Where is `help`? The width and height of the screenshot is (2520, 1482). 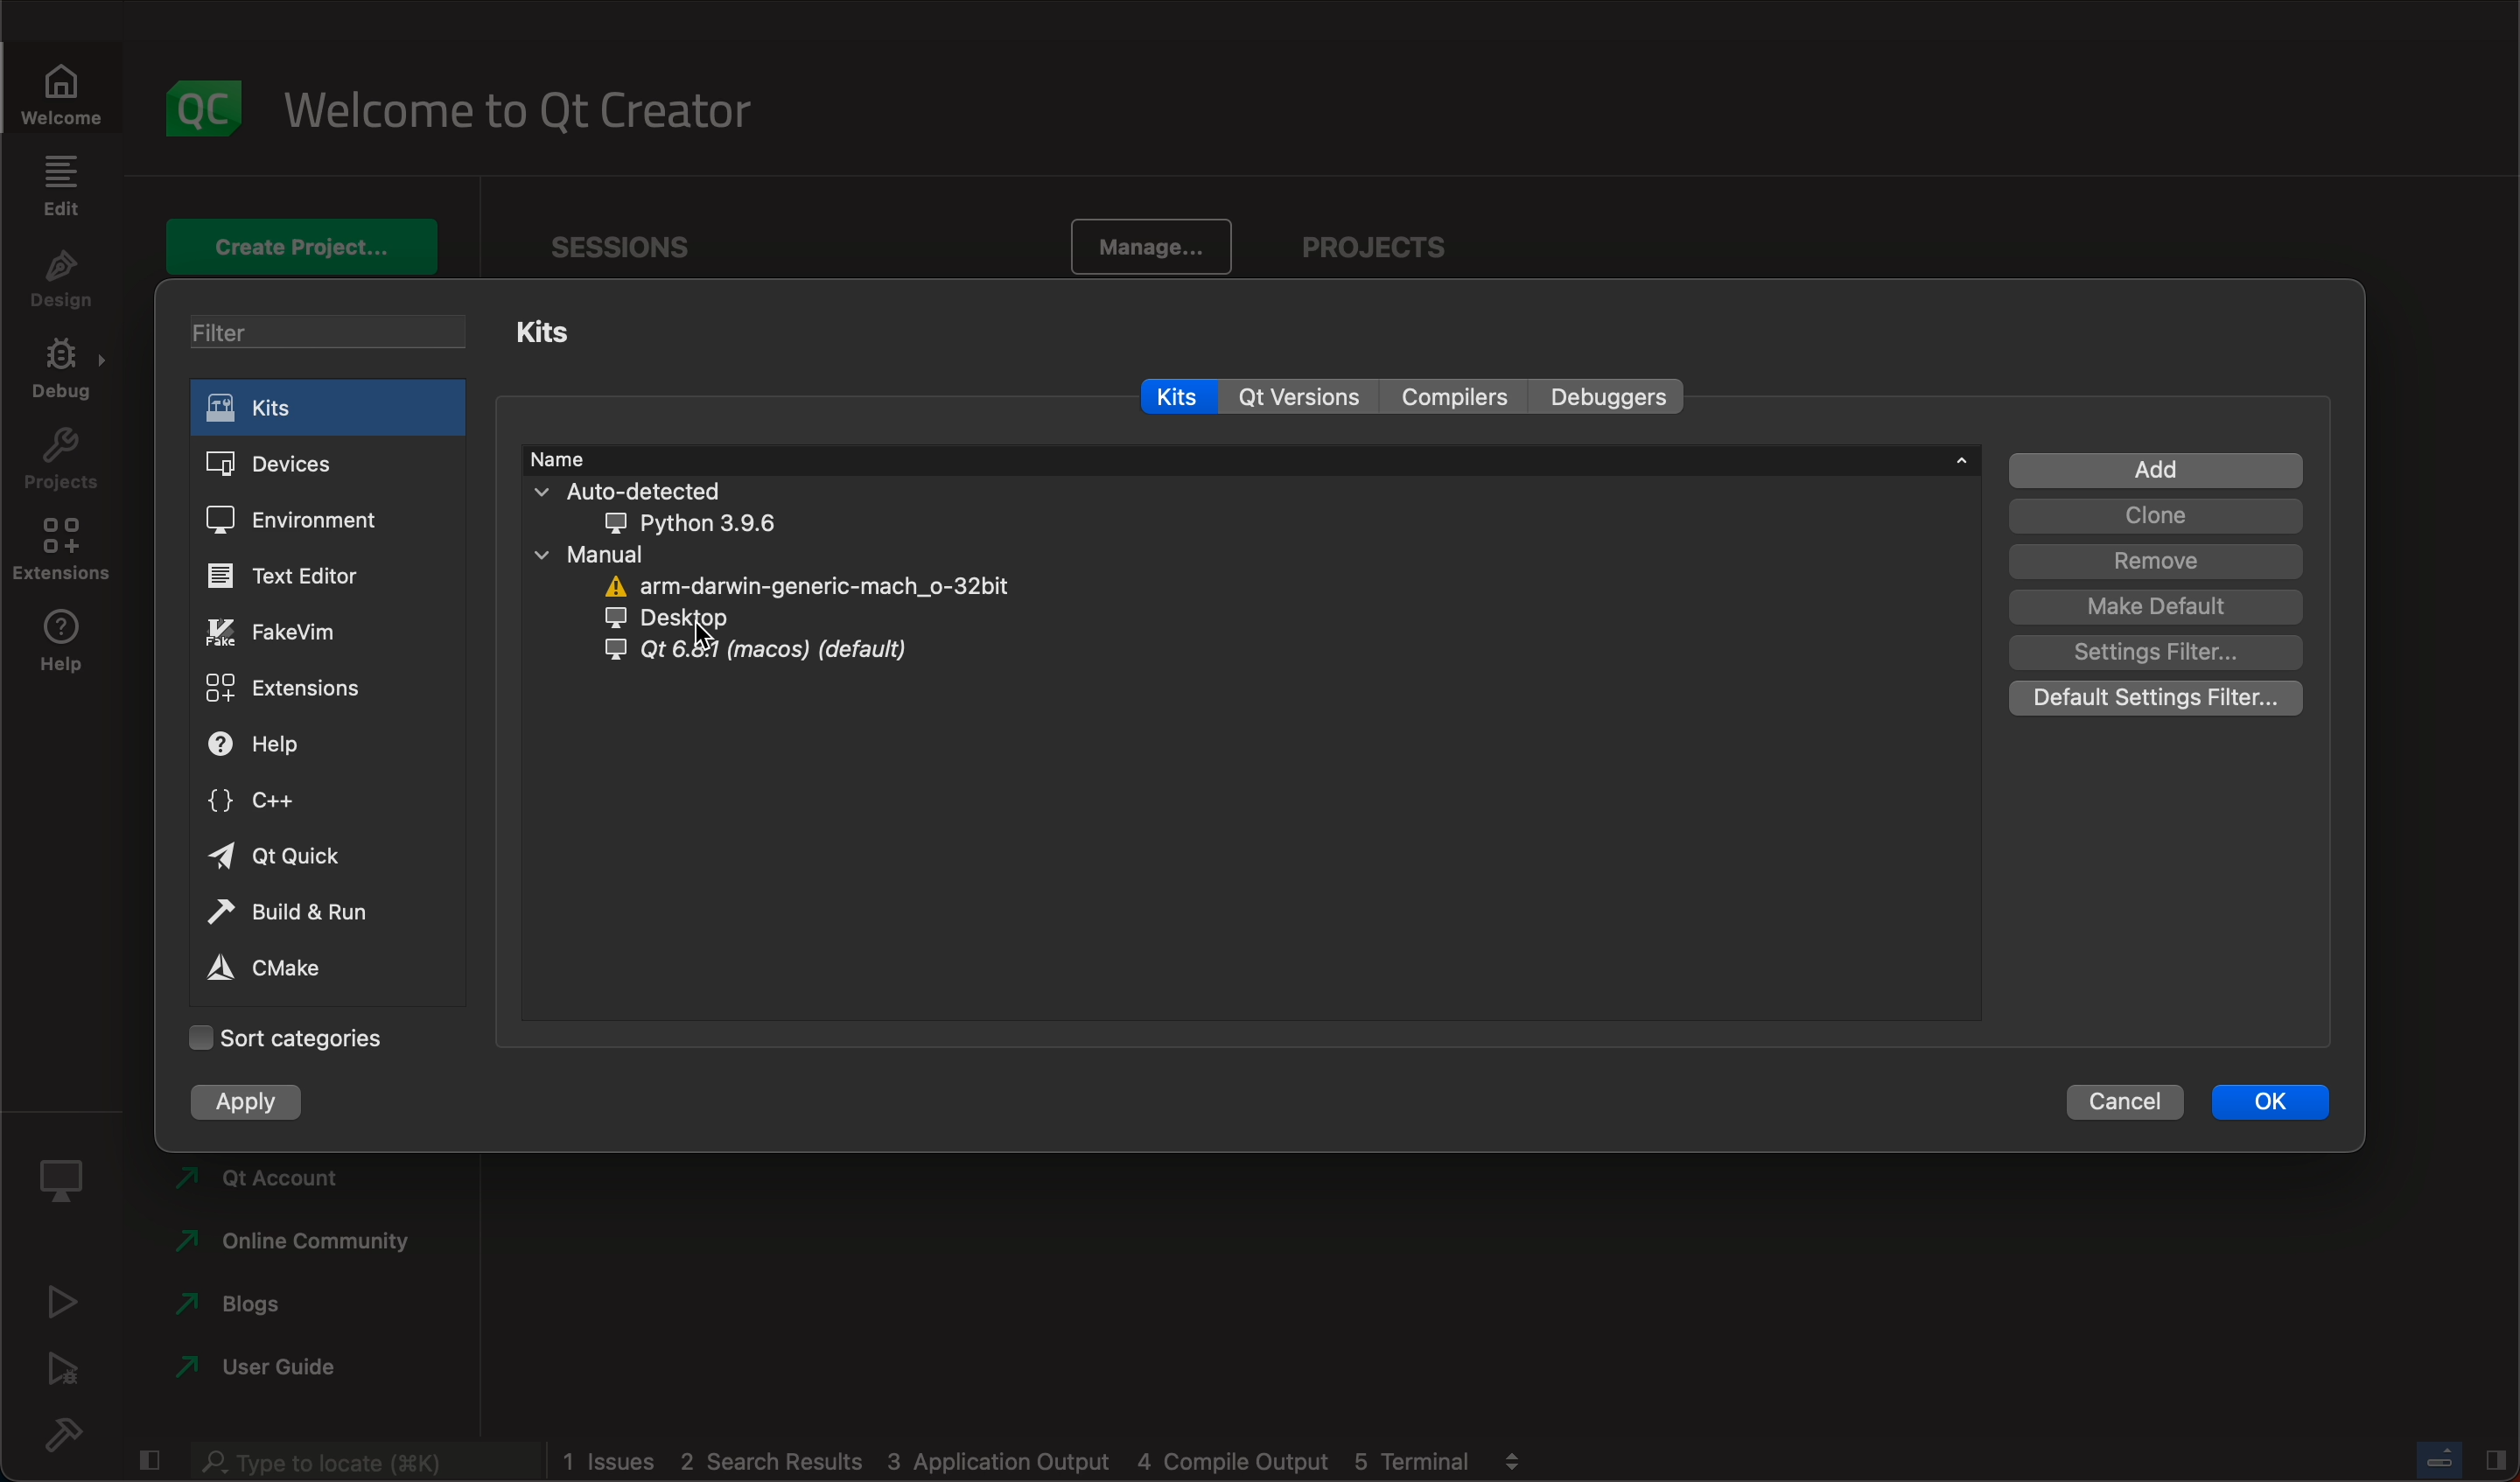 help is located at coordinates (65, 649).